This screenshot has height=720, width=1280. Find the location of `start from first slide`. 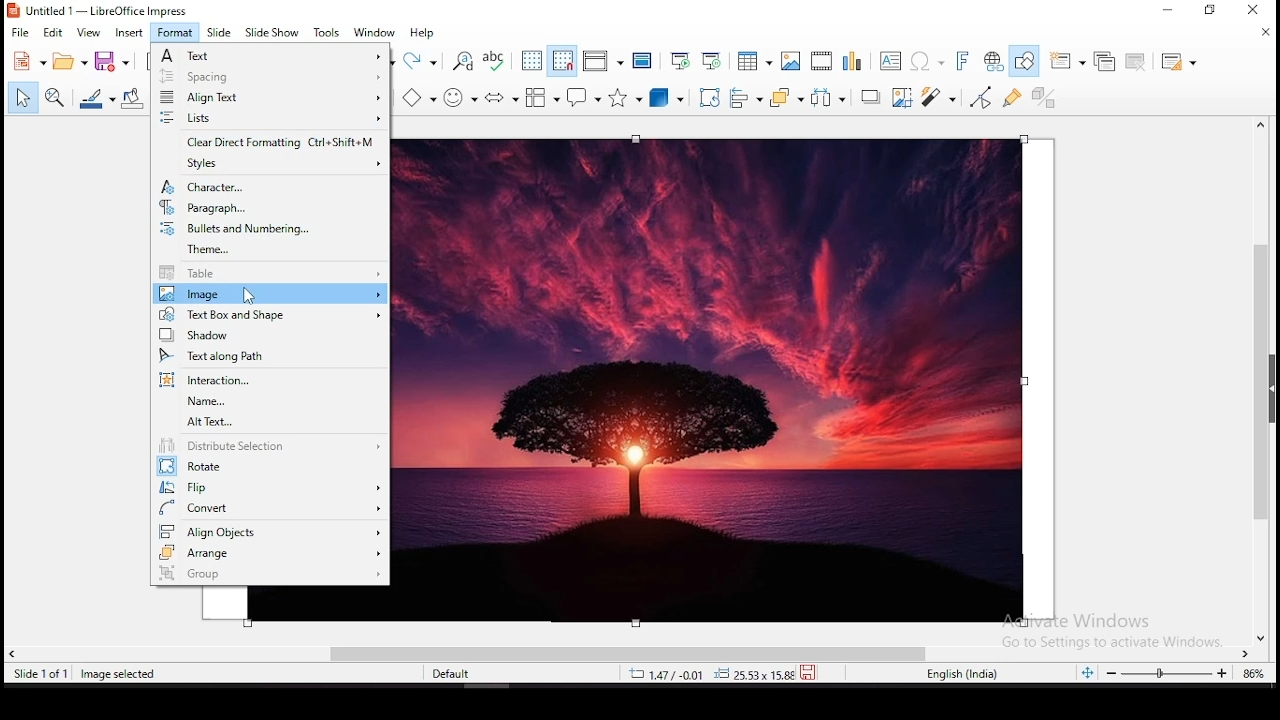

start from first slide is located at coordinates (680, 59).